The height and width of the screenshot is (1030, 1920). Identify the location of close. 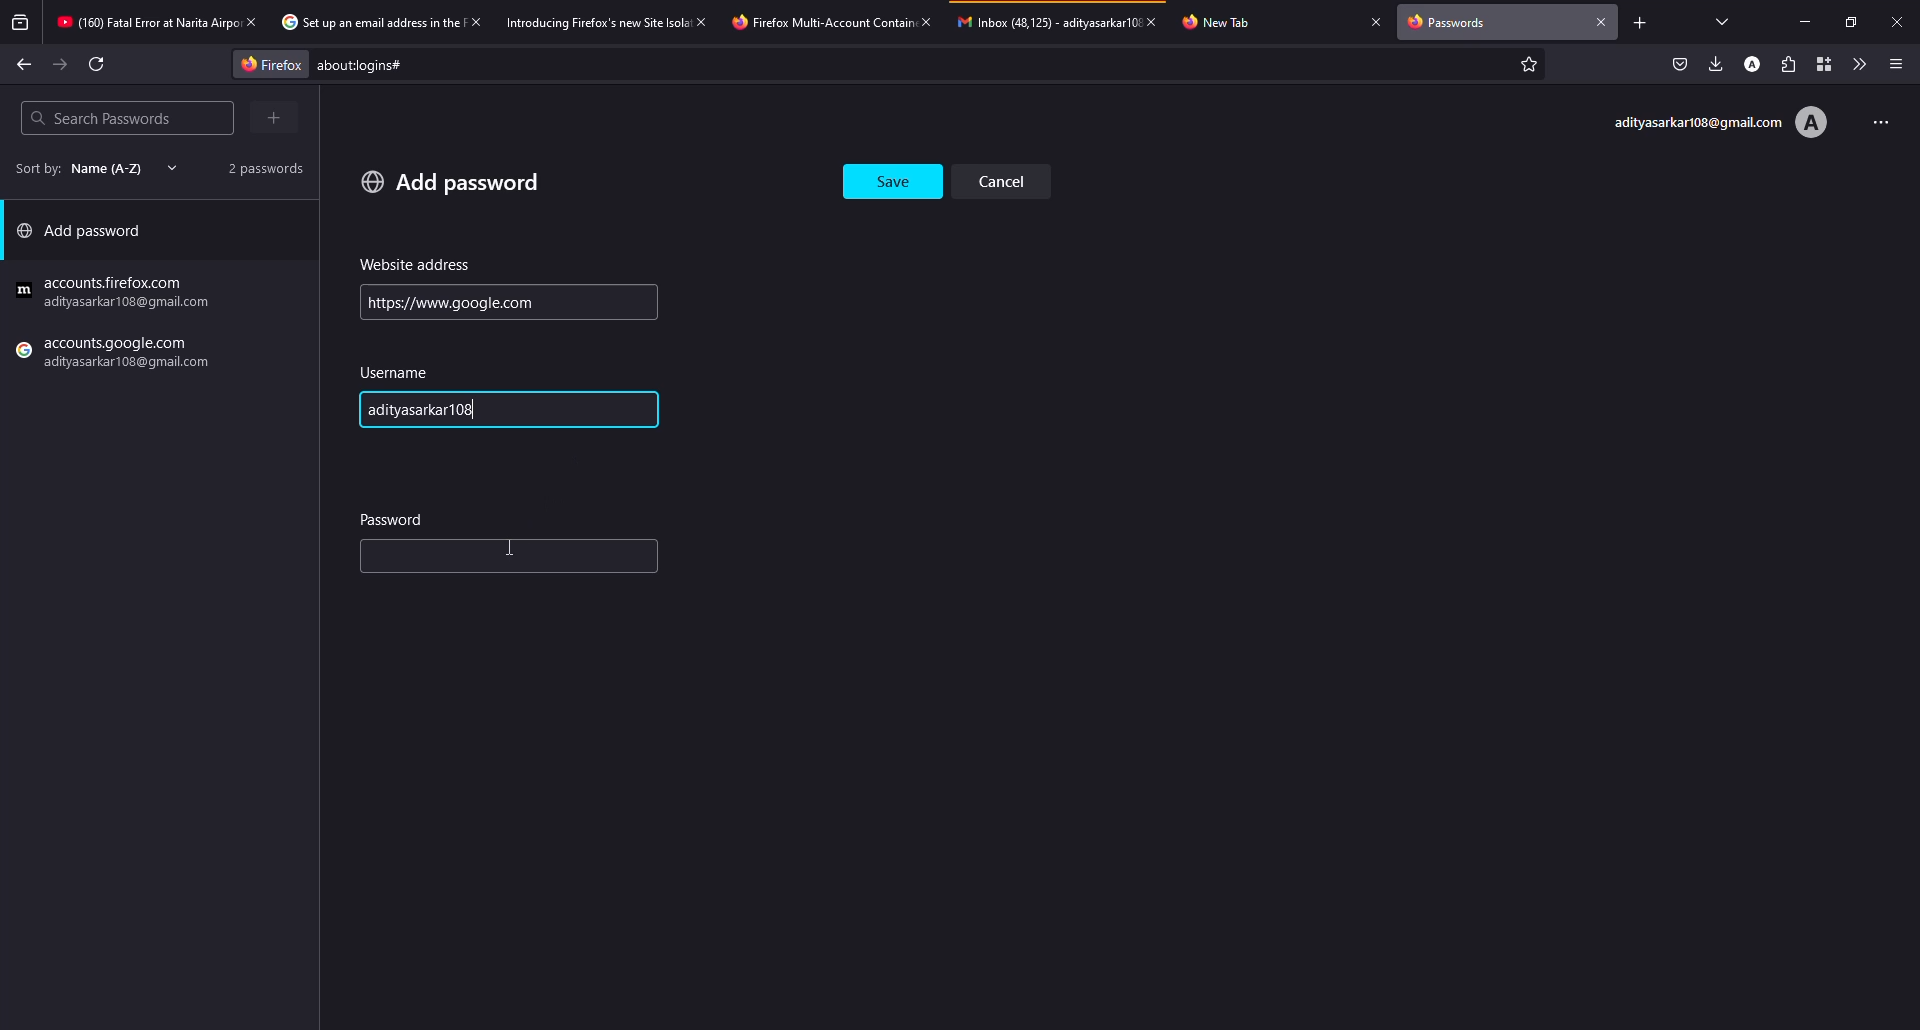
(250, 21).